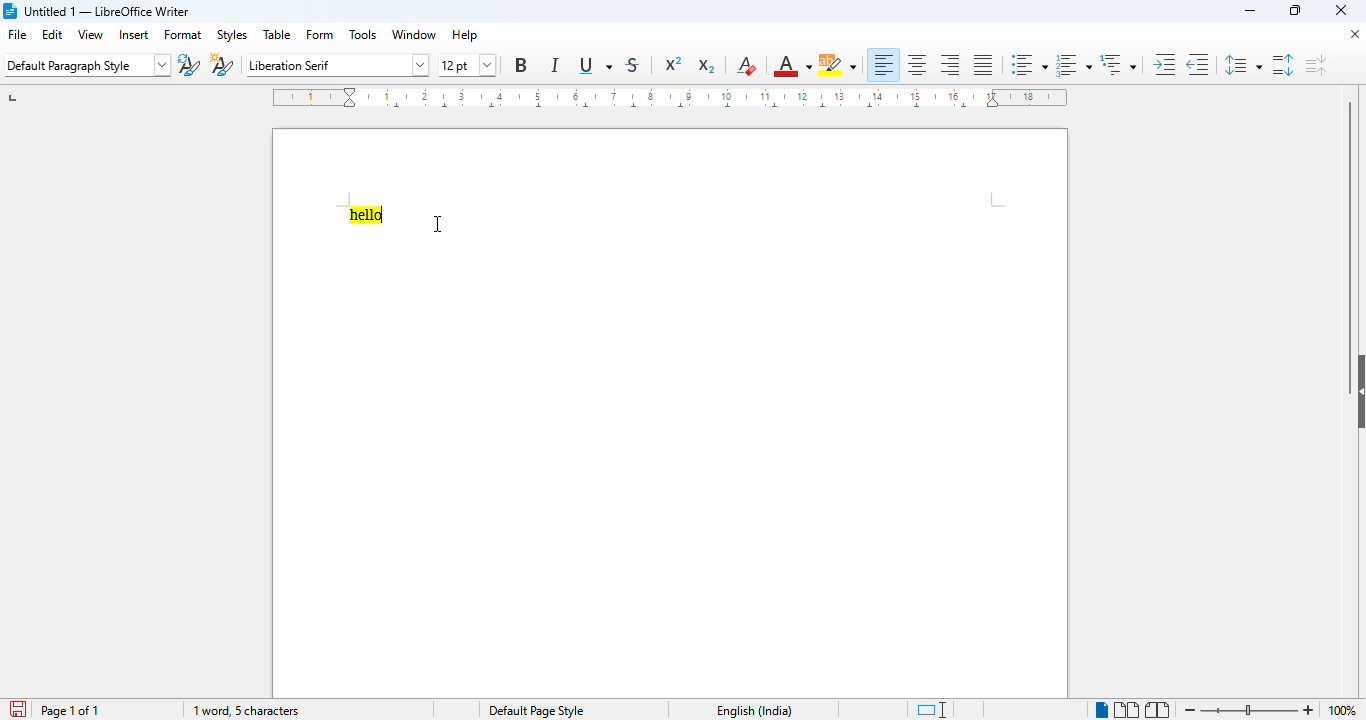  I want to click on text language, so click(742, 711).